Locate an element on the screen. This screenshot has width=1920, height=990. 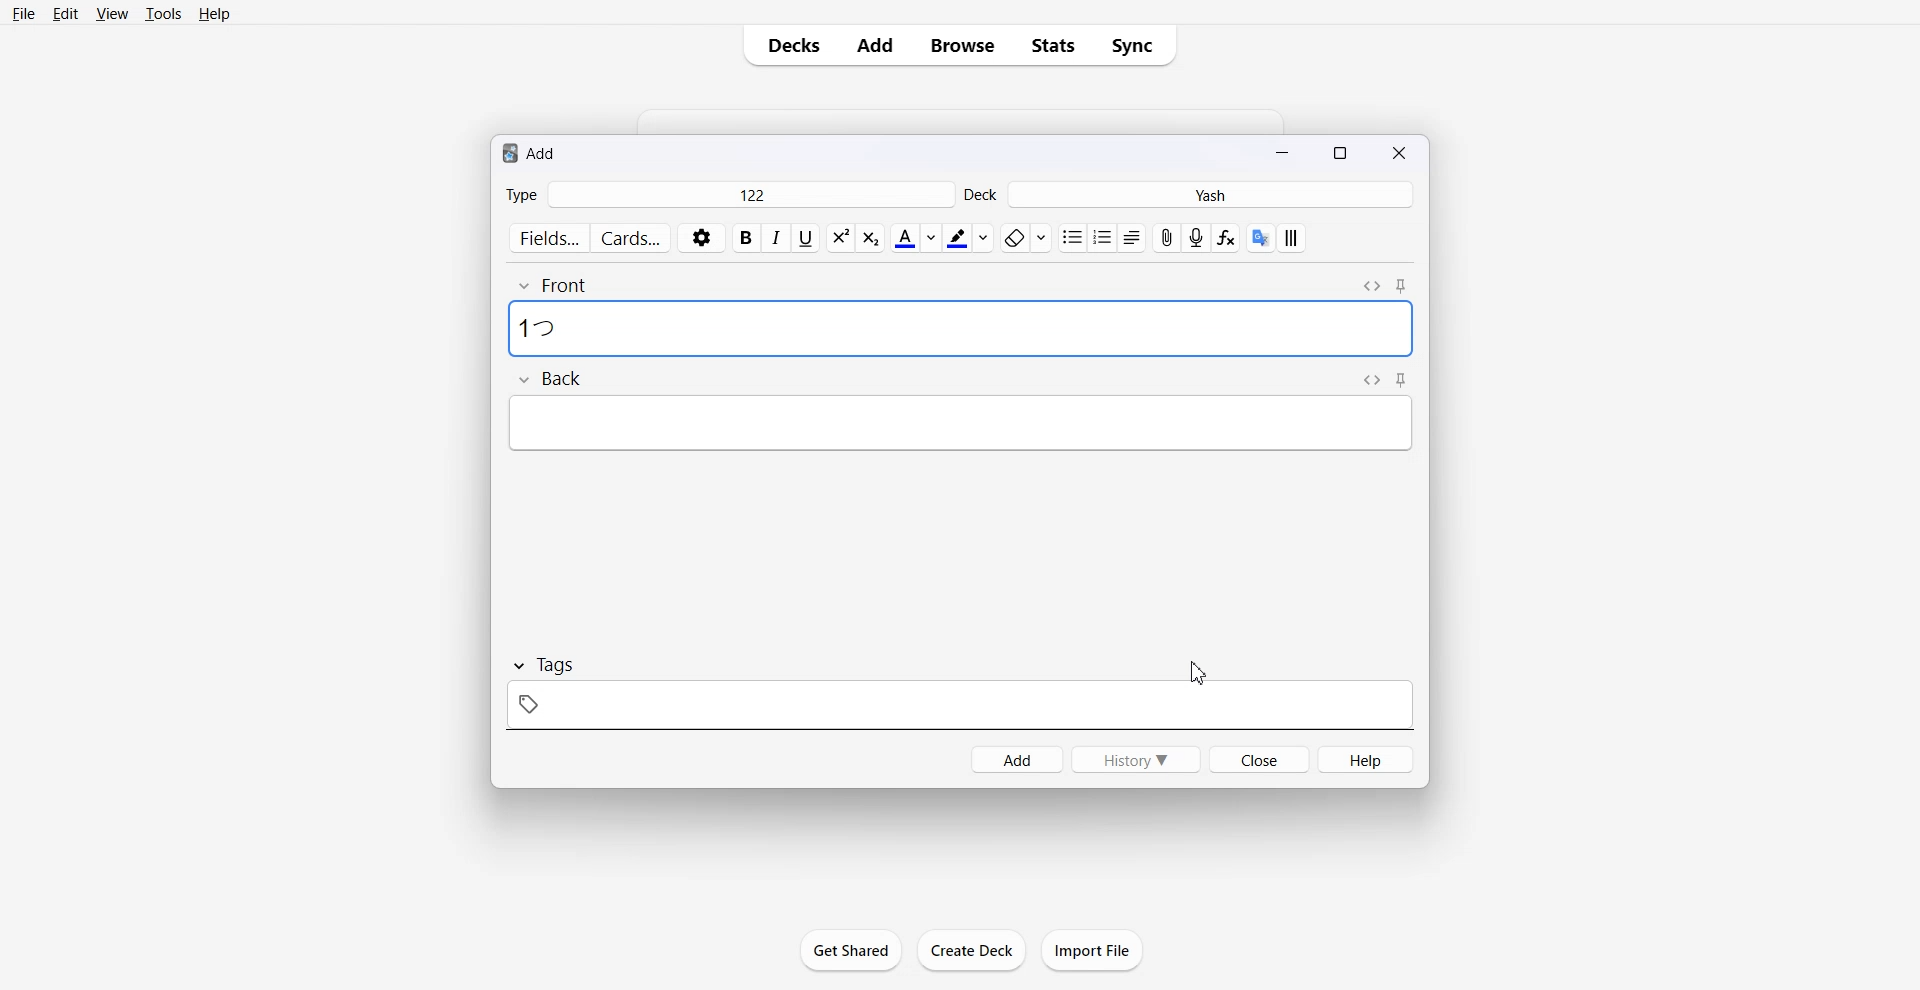
Toggle HTML Editor is located at coordinates (1371, 284).